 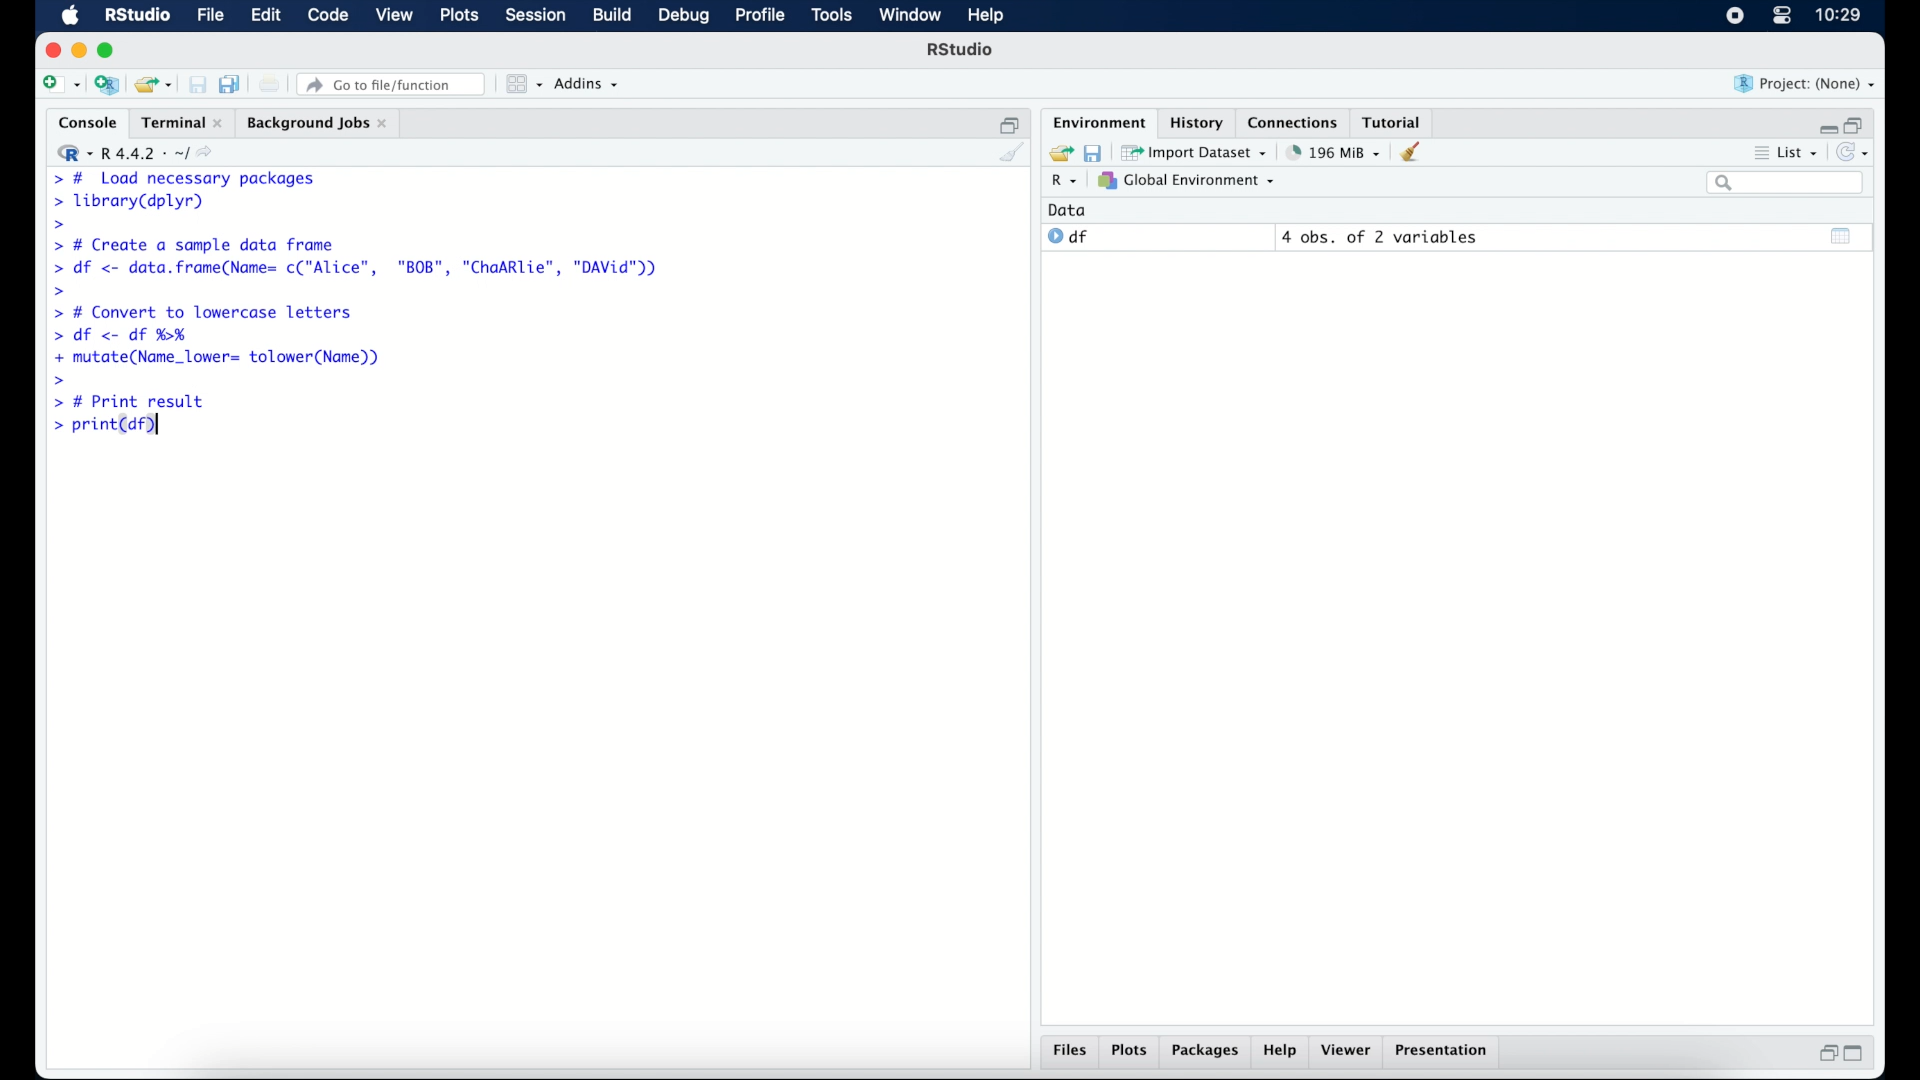 What do you see at coordinates (611, 16) in the screenshot?
I see `build` at bounding box center [611, 16].